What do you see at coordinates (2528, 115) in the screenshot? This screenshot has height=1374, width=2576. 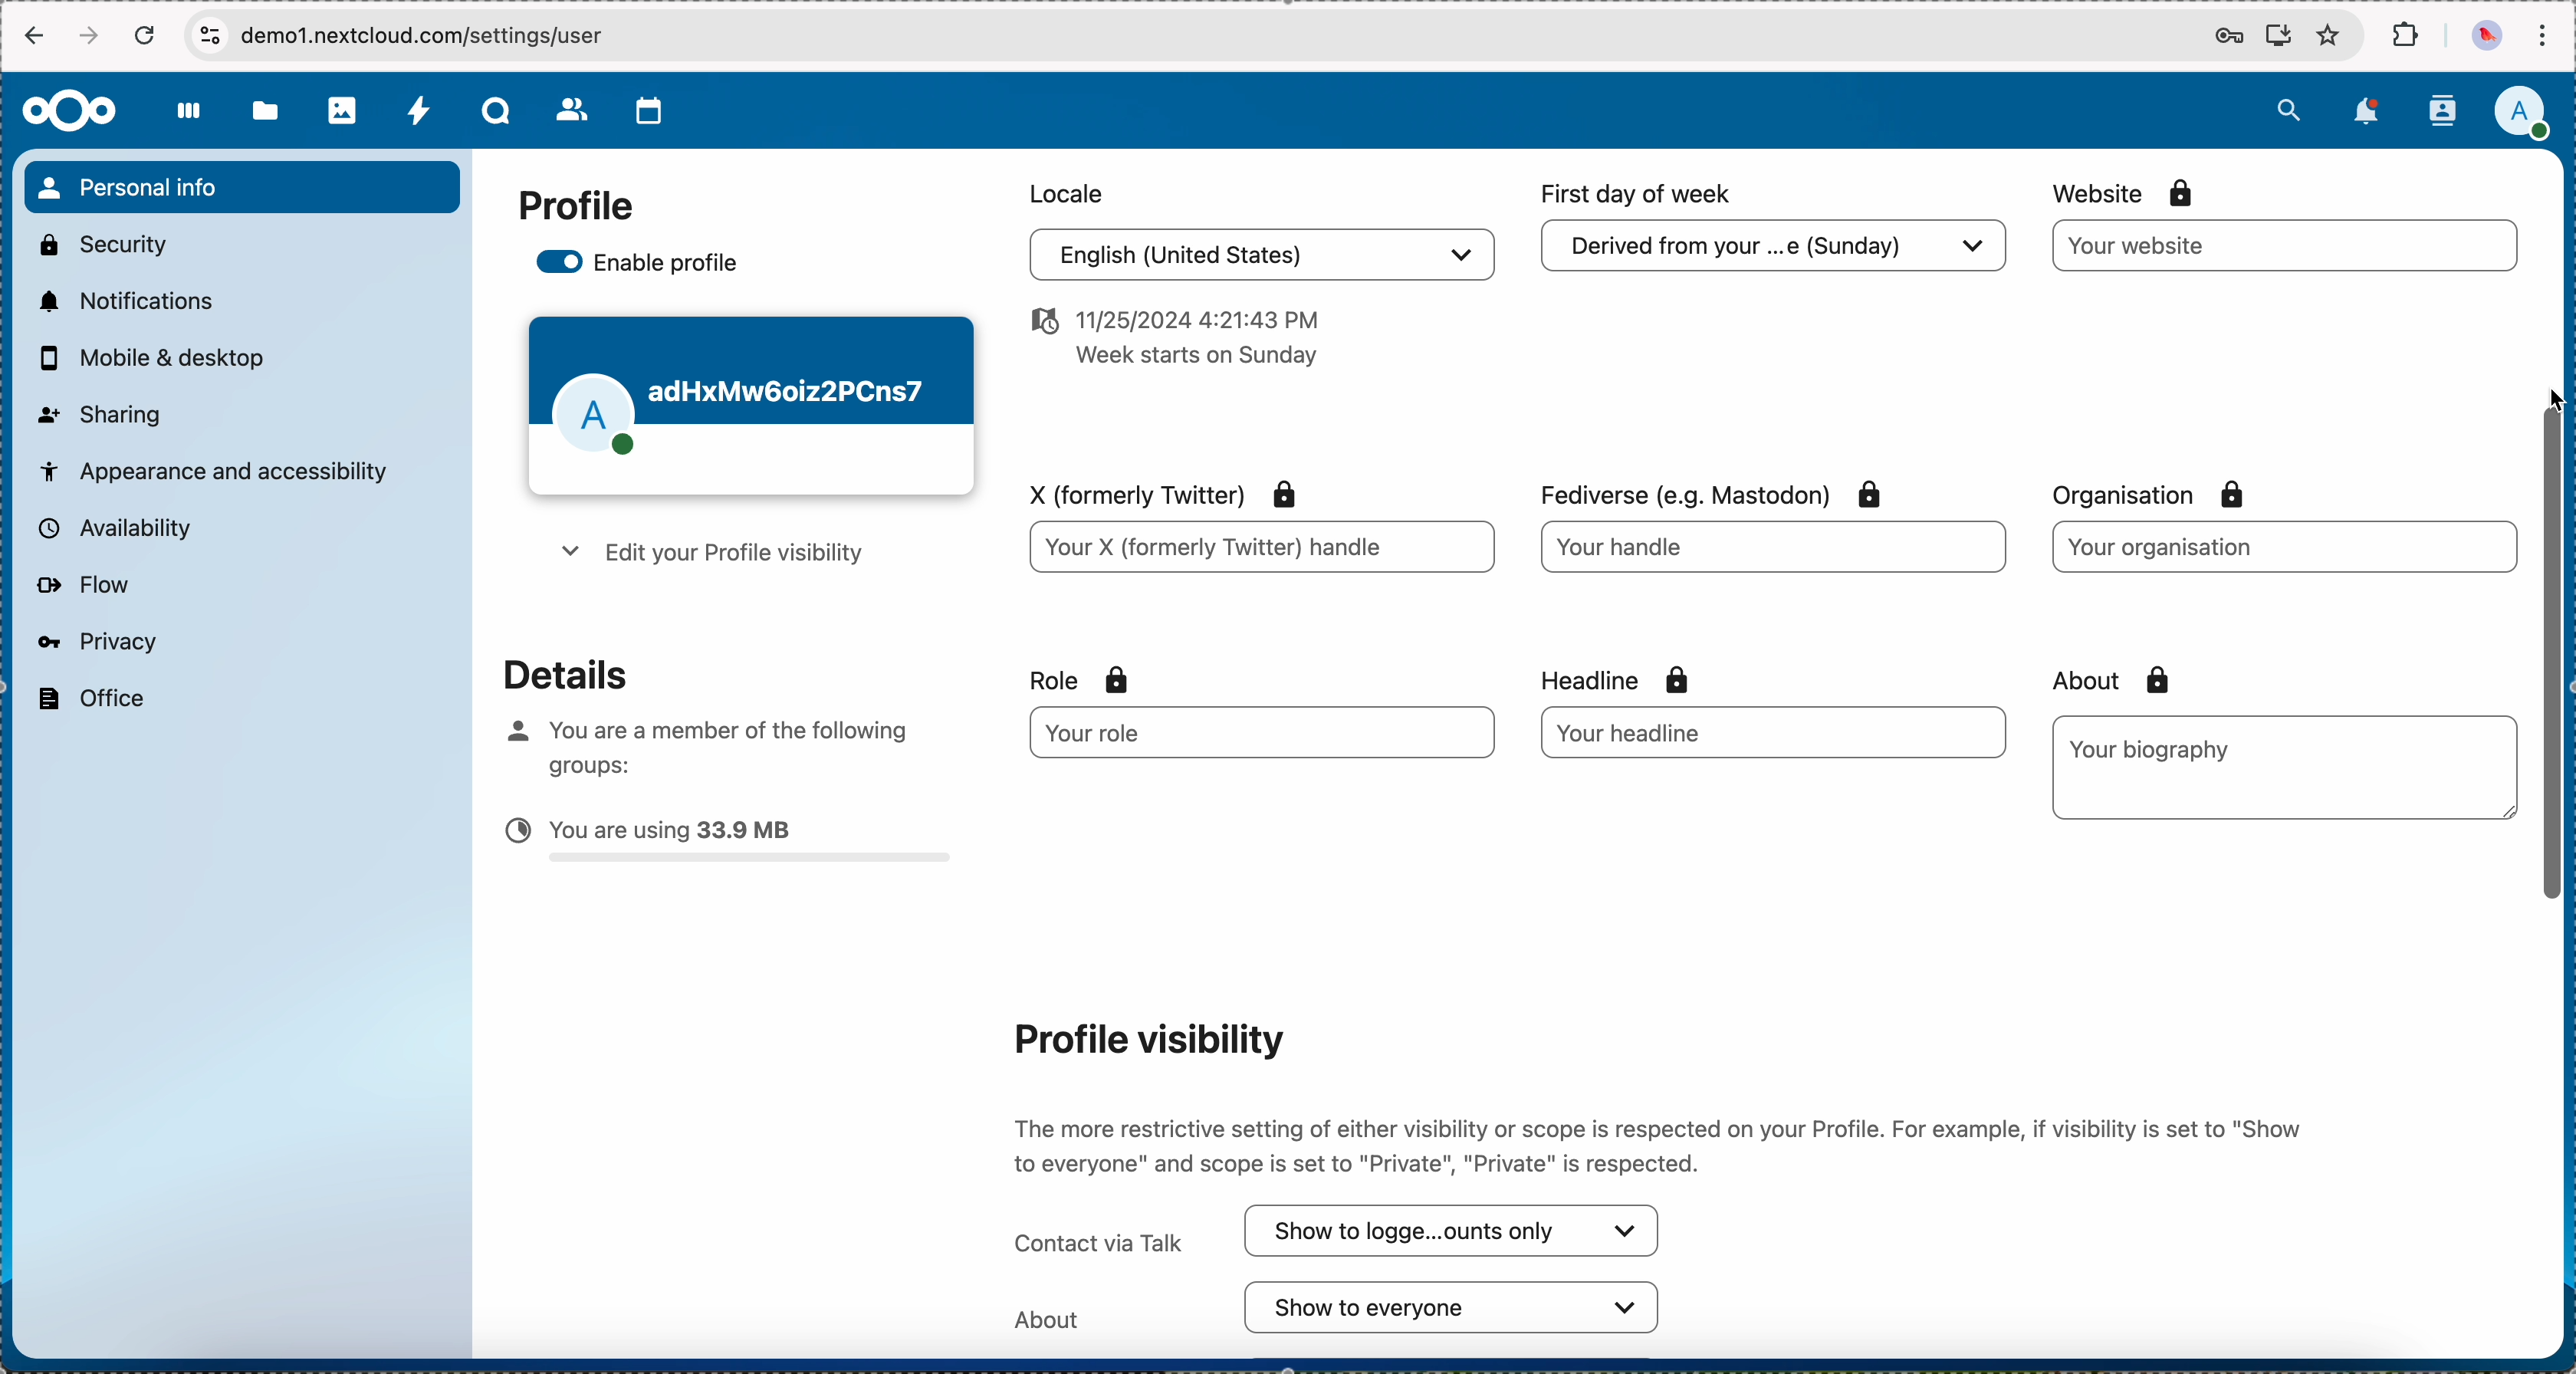 I see `click on user profile` at bounding box center [2528, 115].